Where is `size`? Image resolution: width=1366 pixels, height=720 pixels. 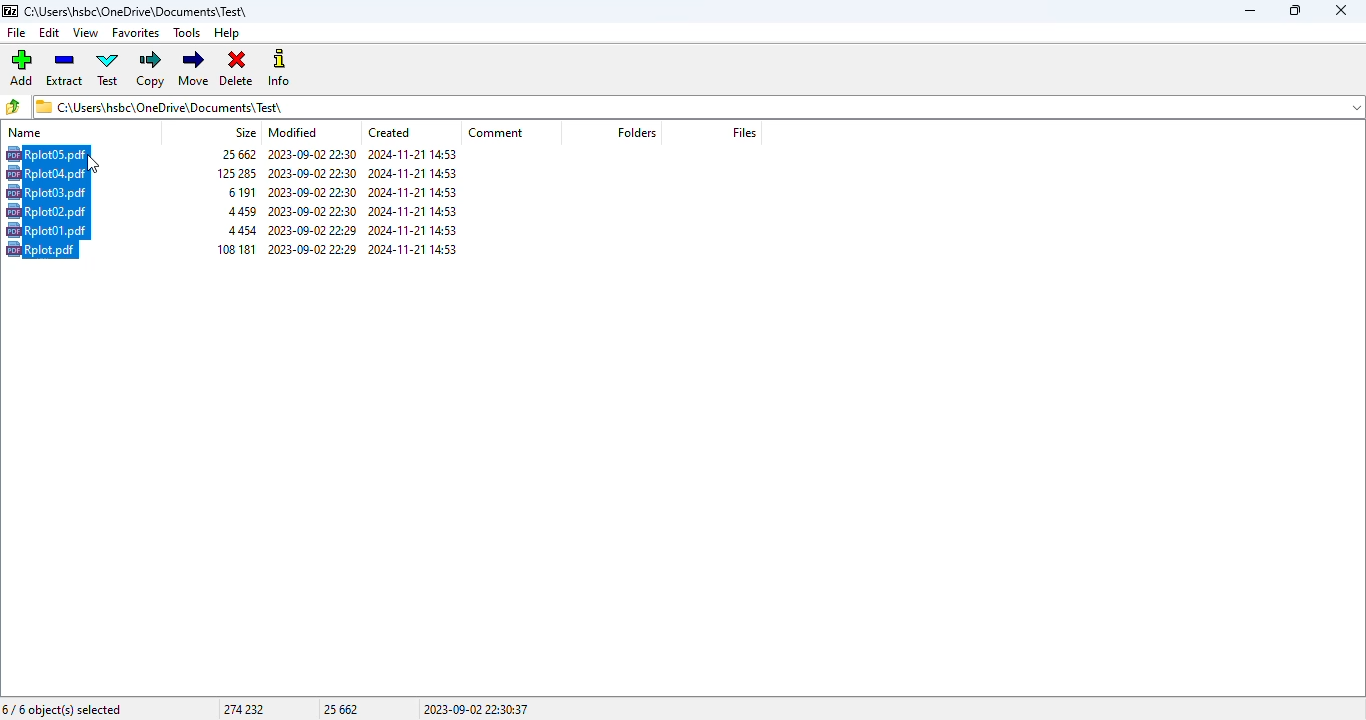
size is located at coordinates (246, 132).